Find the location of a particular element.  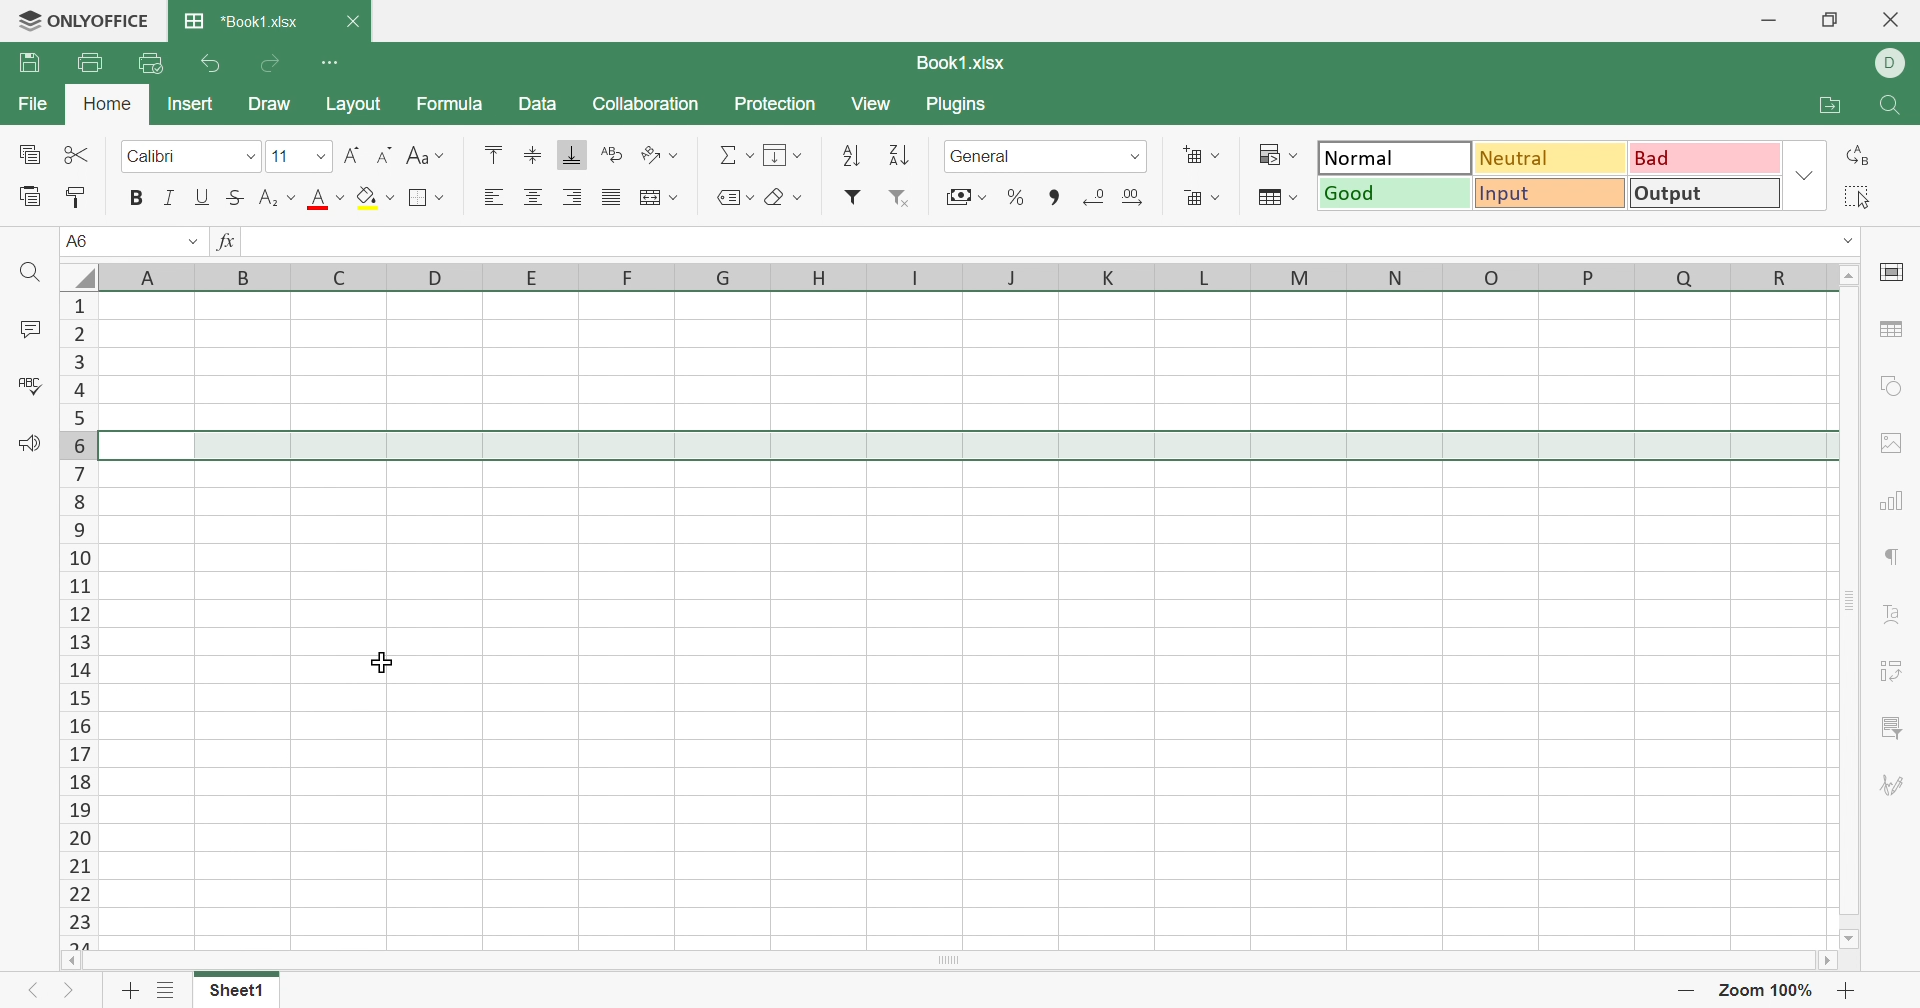

*Book1.xlsx is located at coordinates (241, 18).